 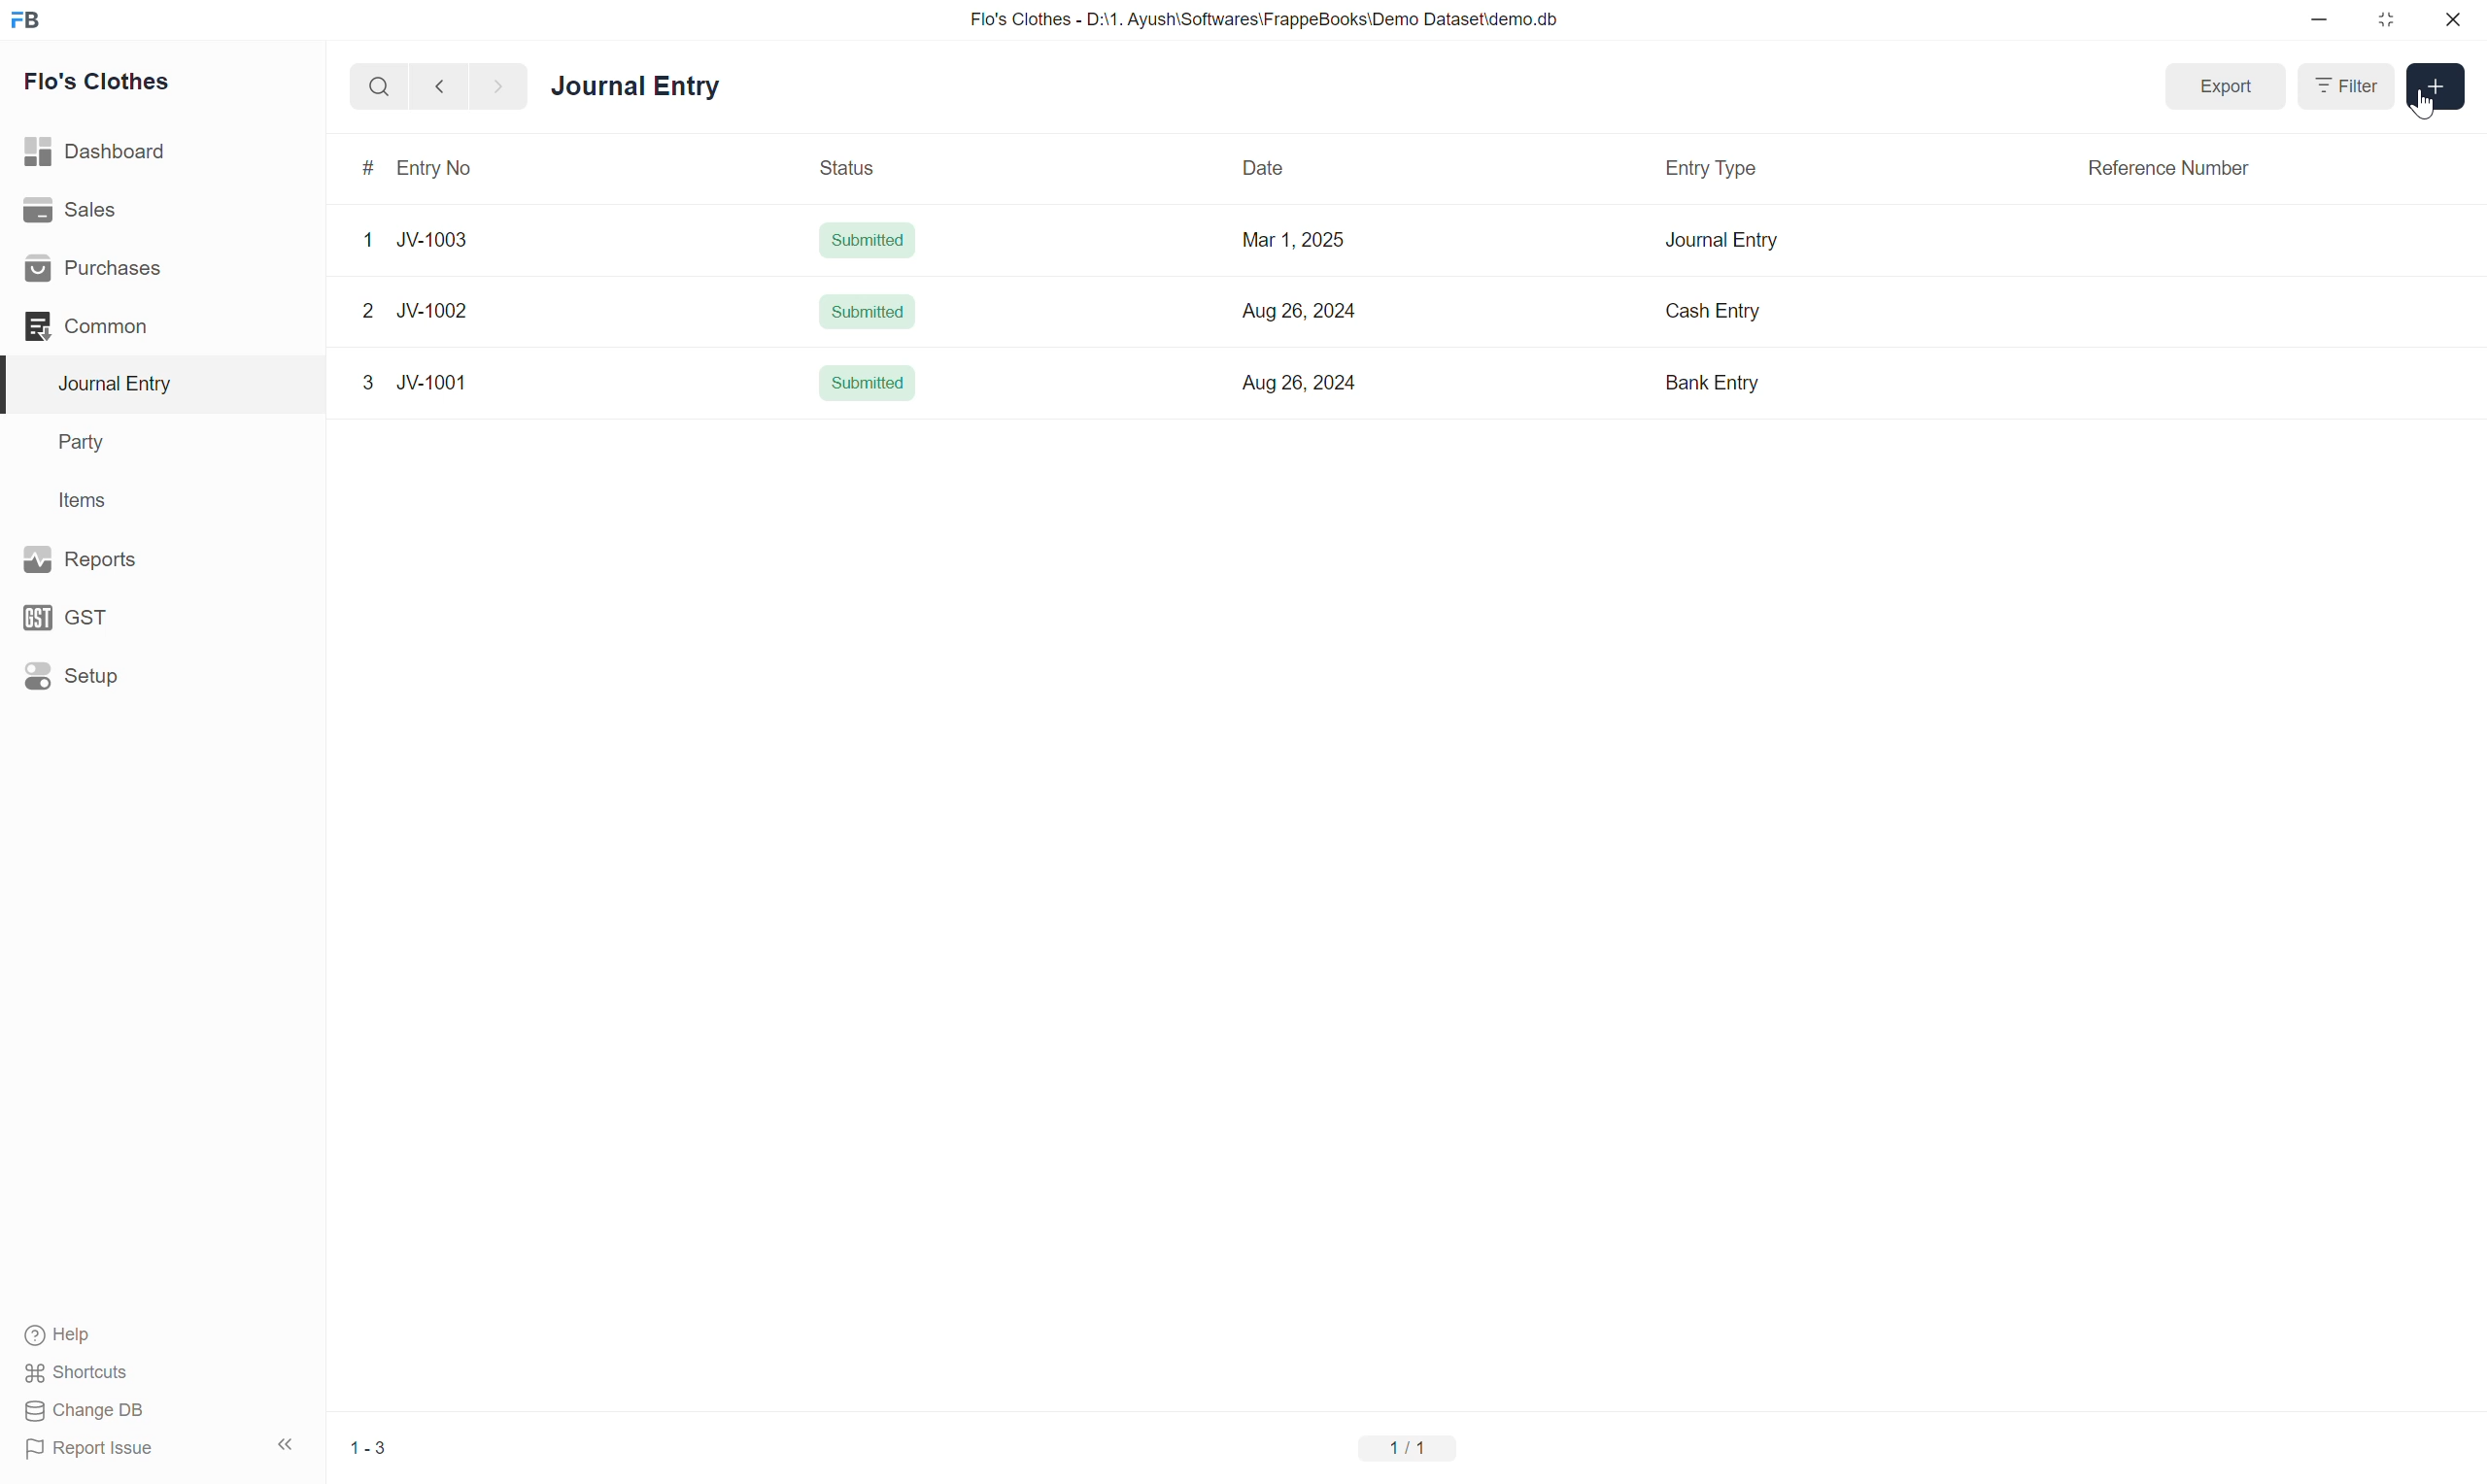 I want to click on Flo's Clothes - D:\1. Ayush\Softwares\FrappeBooks\Demo Dataset\demo.db, so click(x=1270, y=18).